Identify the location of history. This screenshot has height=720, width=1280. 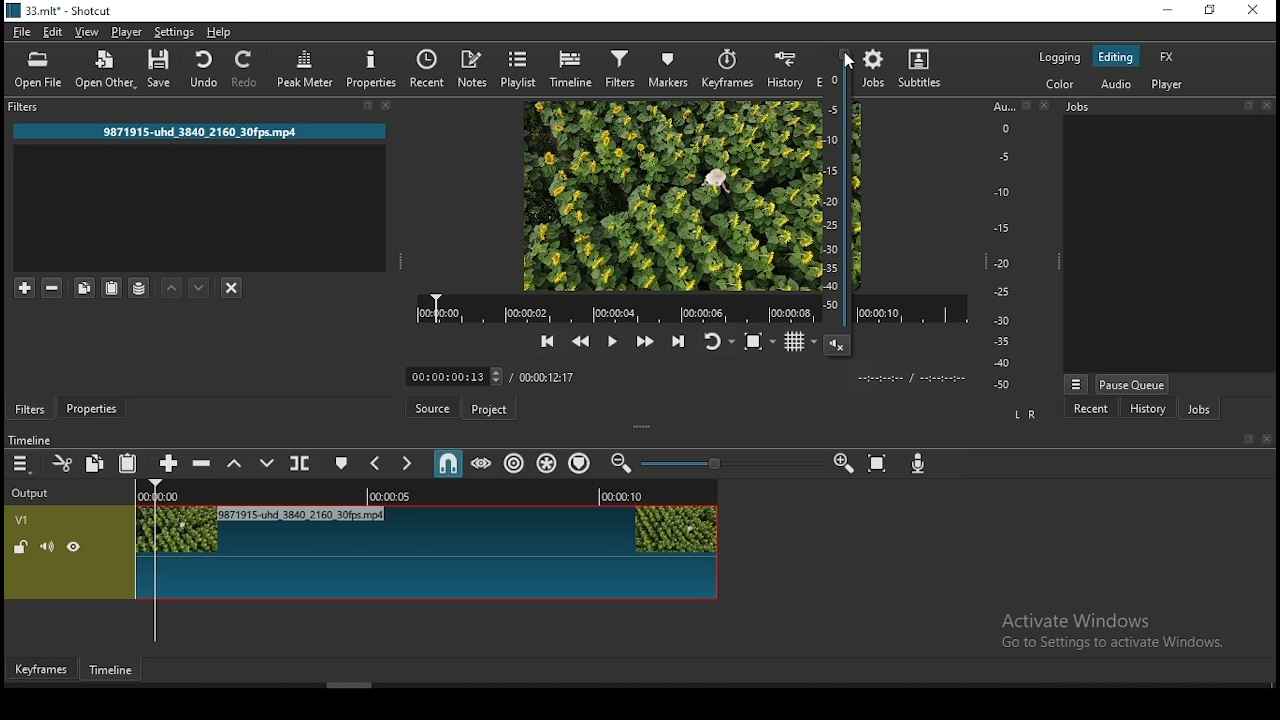
(1149, 407).